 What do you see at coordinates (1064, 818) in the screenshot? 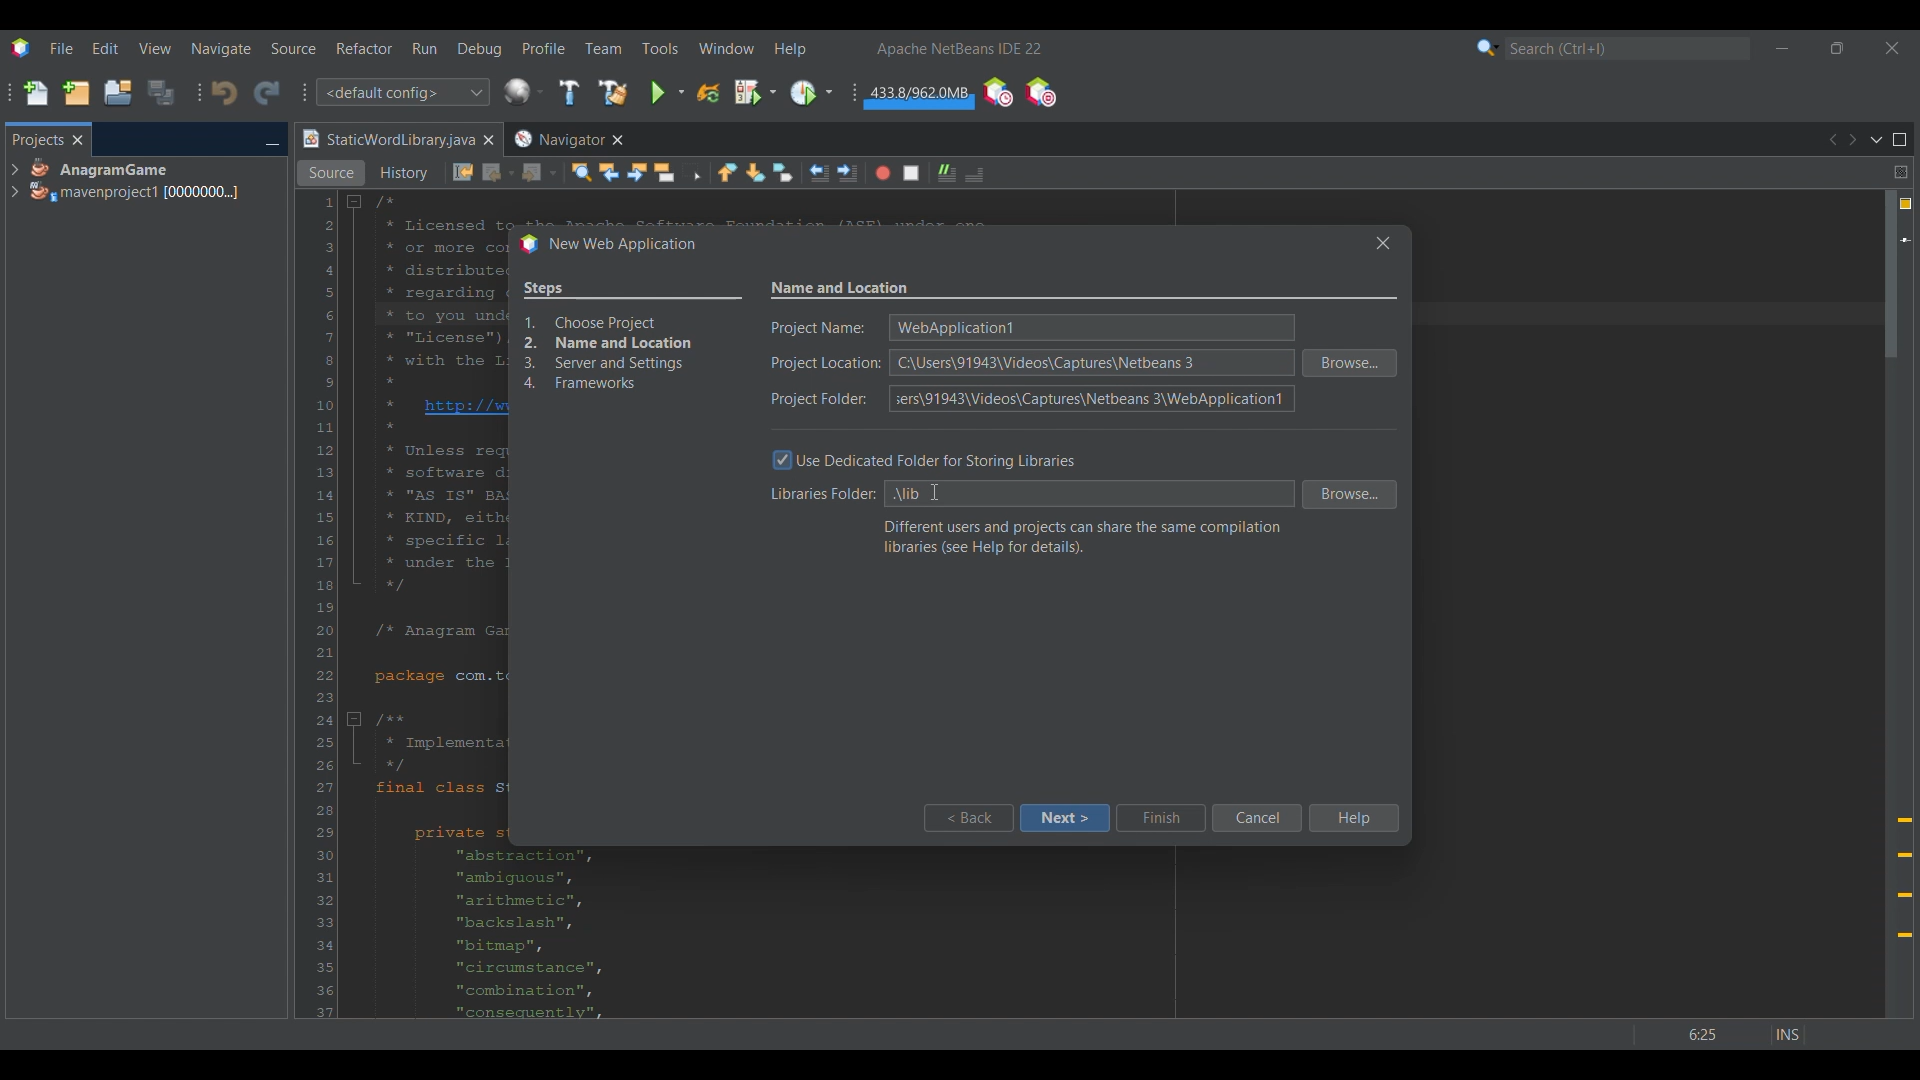
I see `Next highlighted by cursor` at bounding box center [1064, 818].